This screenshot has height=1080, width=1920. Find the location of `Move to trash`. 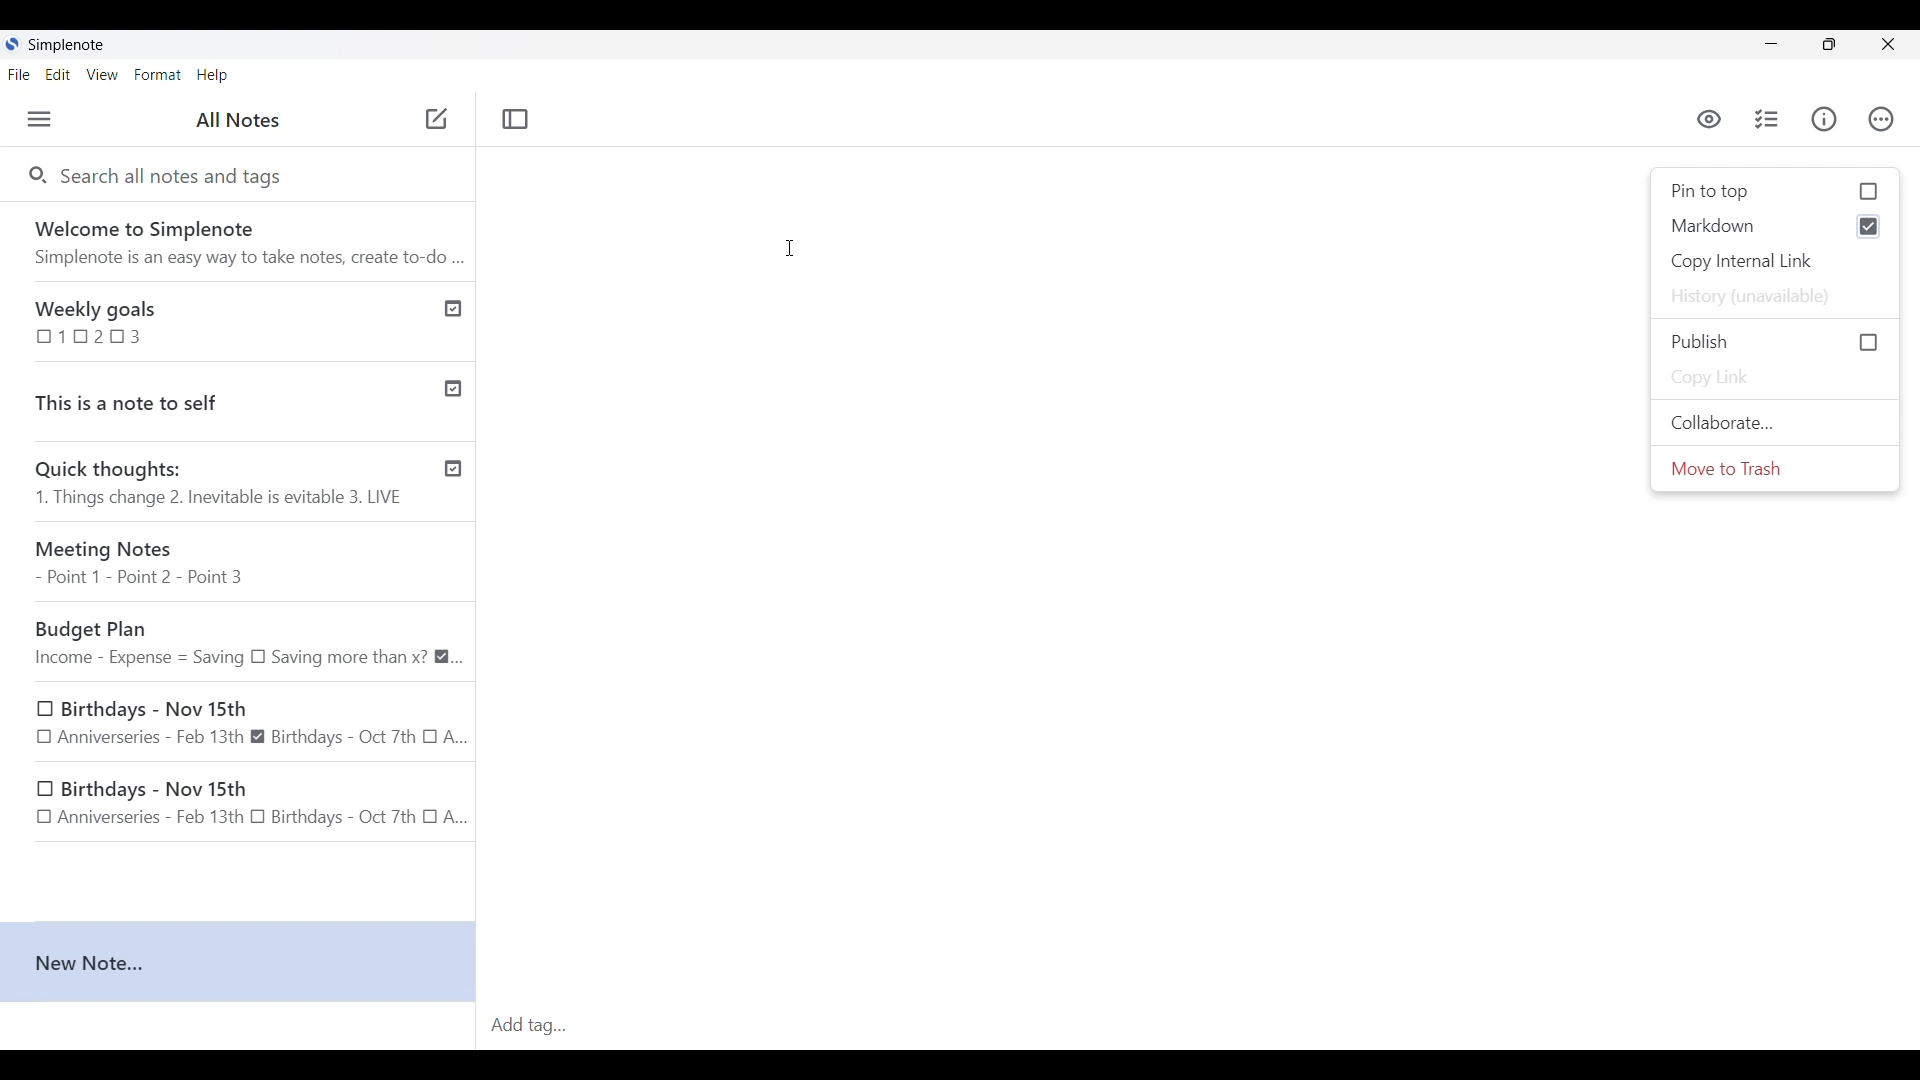

Move to trash is located at coordinates (1774, 468).